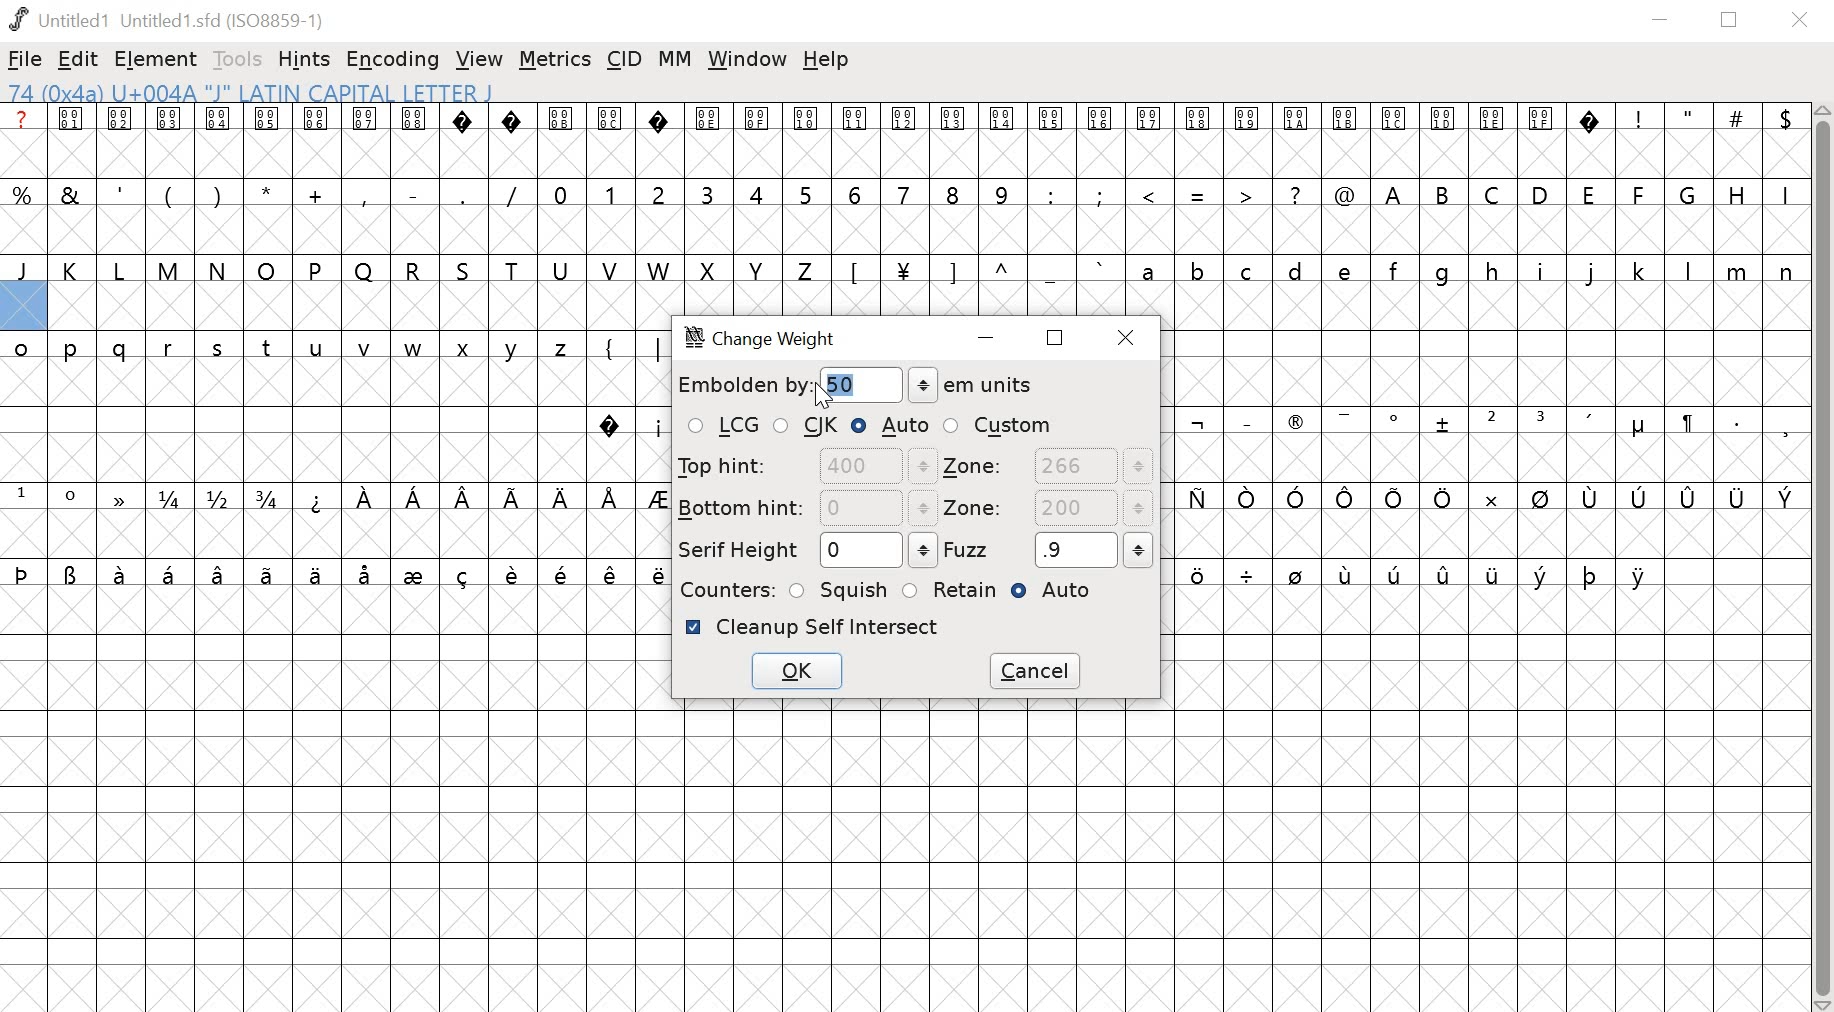 This screenshot has width=1834, height=1012. Describe the element at coordinates (813, 627) in the screenshot. I see `CLEANUP self intersect` at that location.